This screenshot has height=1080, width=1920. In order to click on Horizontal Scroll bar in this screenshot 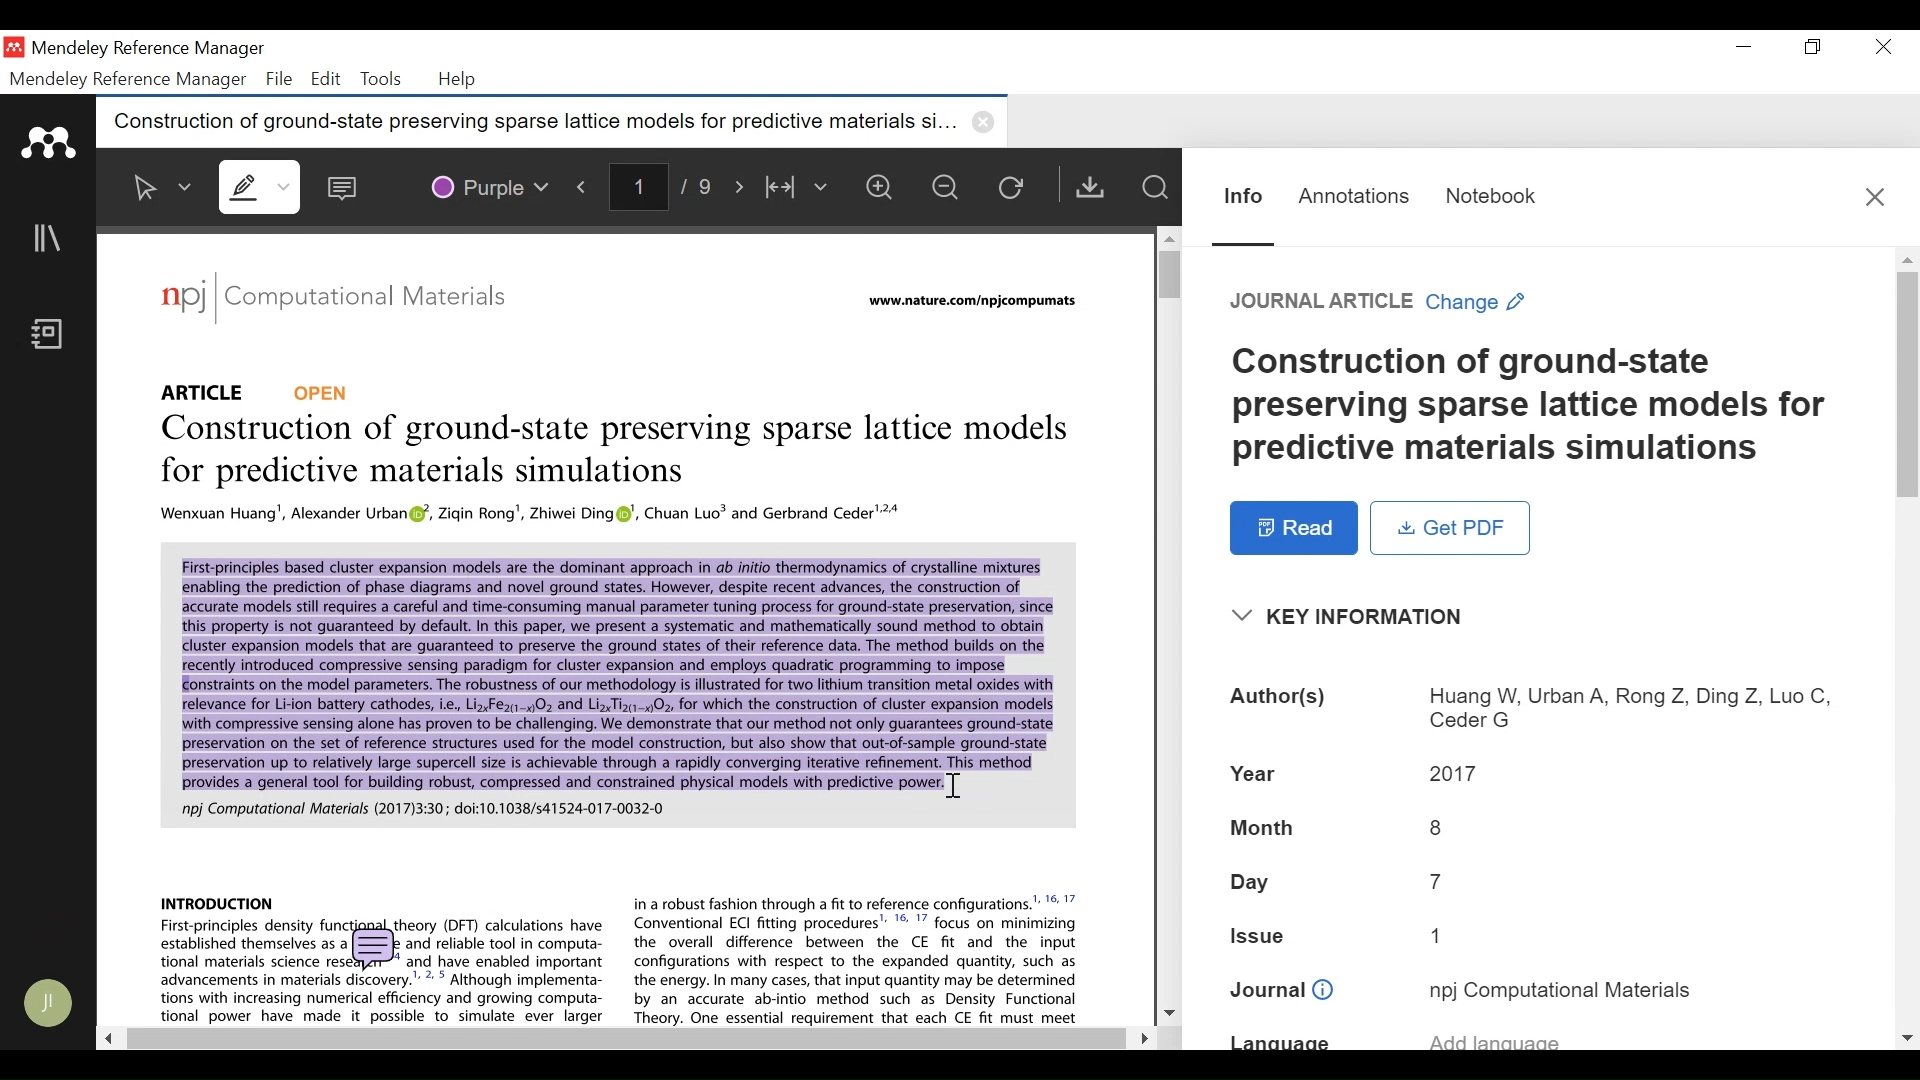, I will do `click(622, 1039)`.